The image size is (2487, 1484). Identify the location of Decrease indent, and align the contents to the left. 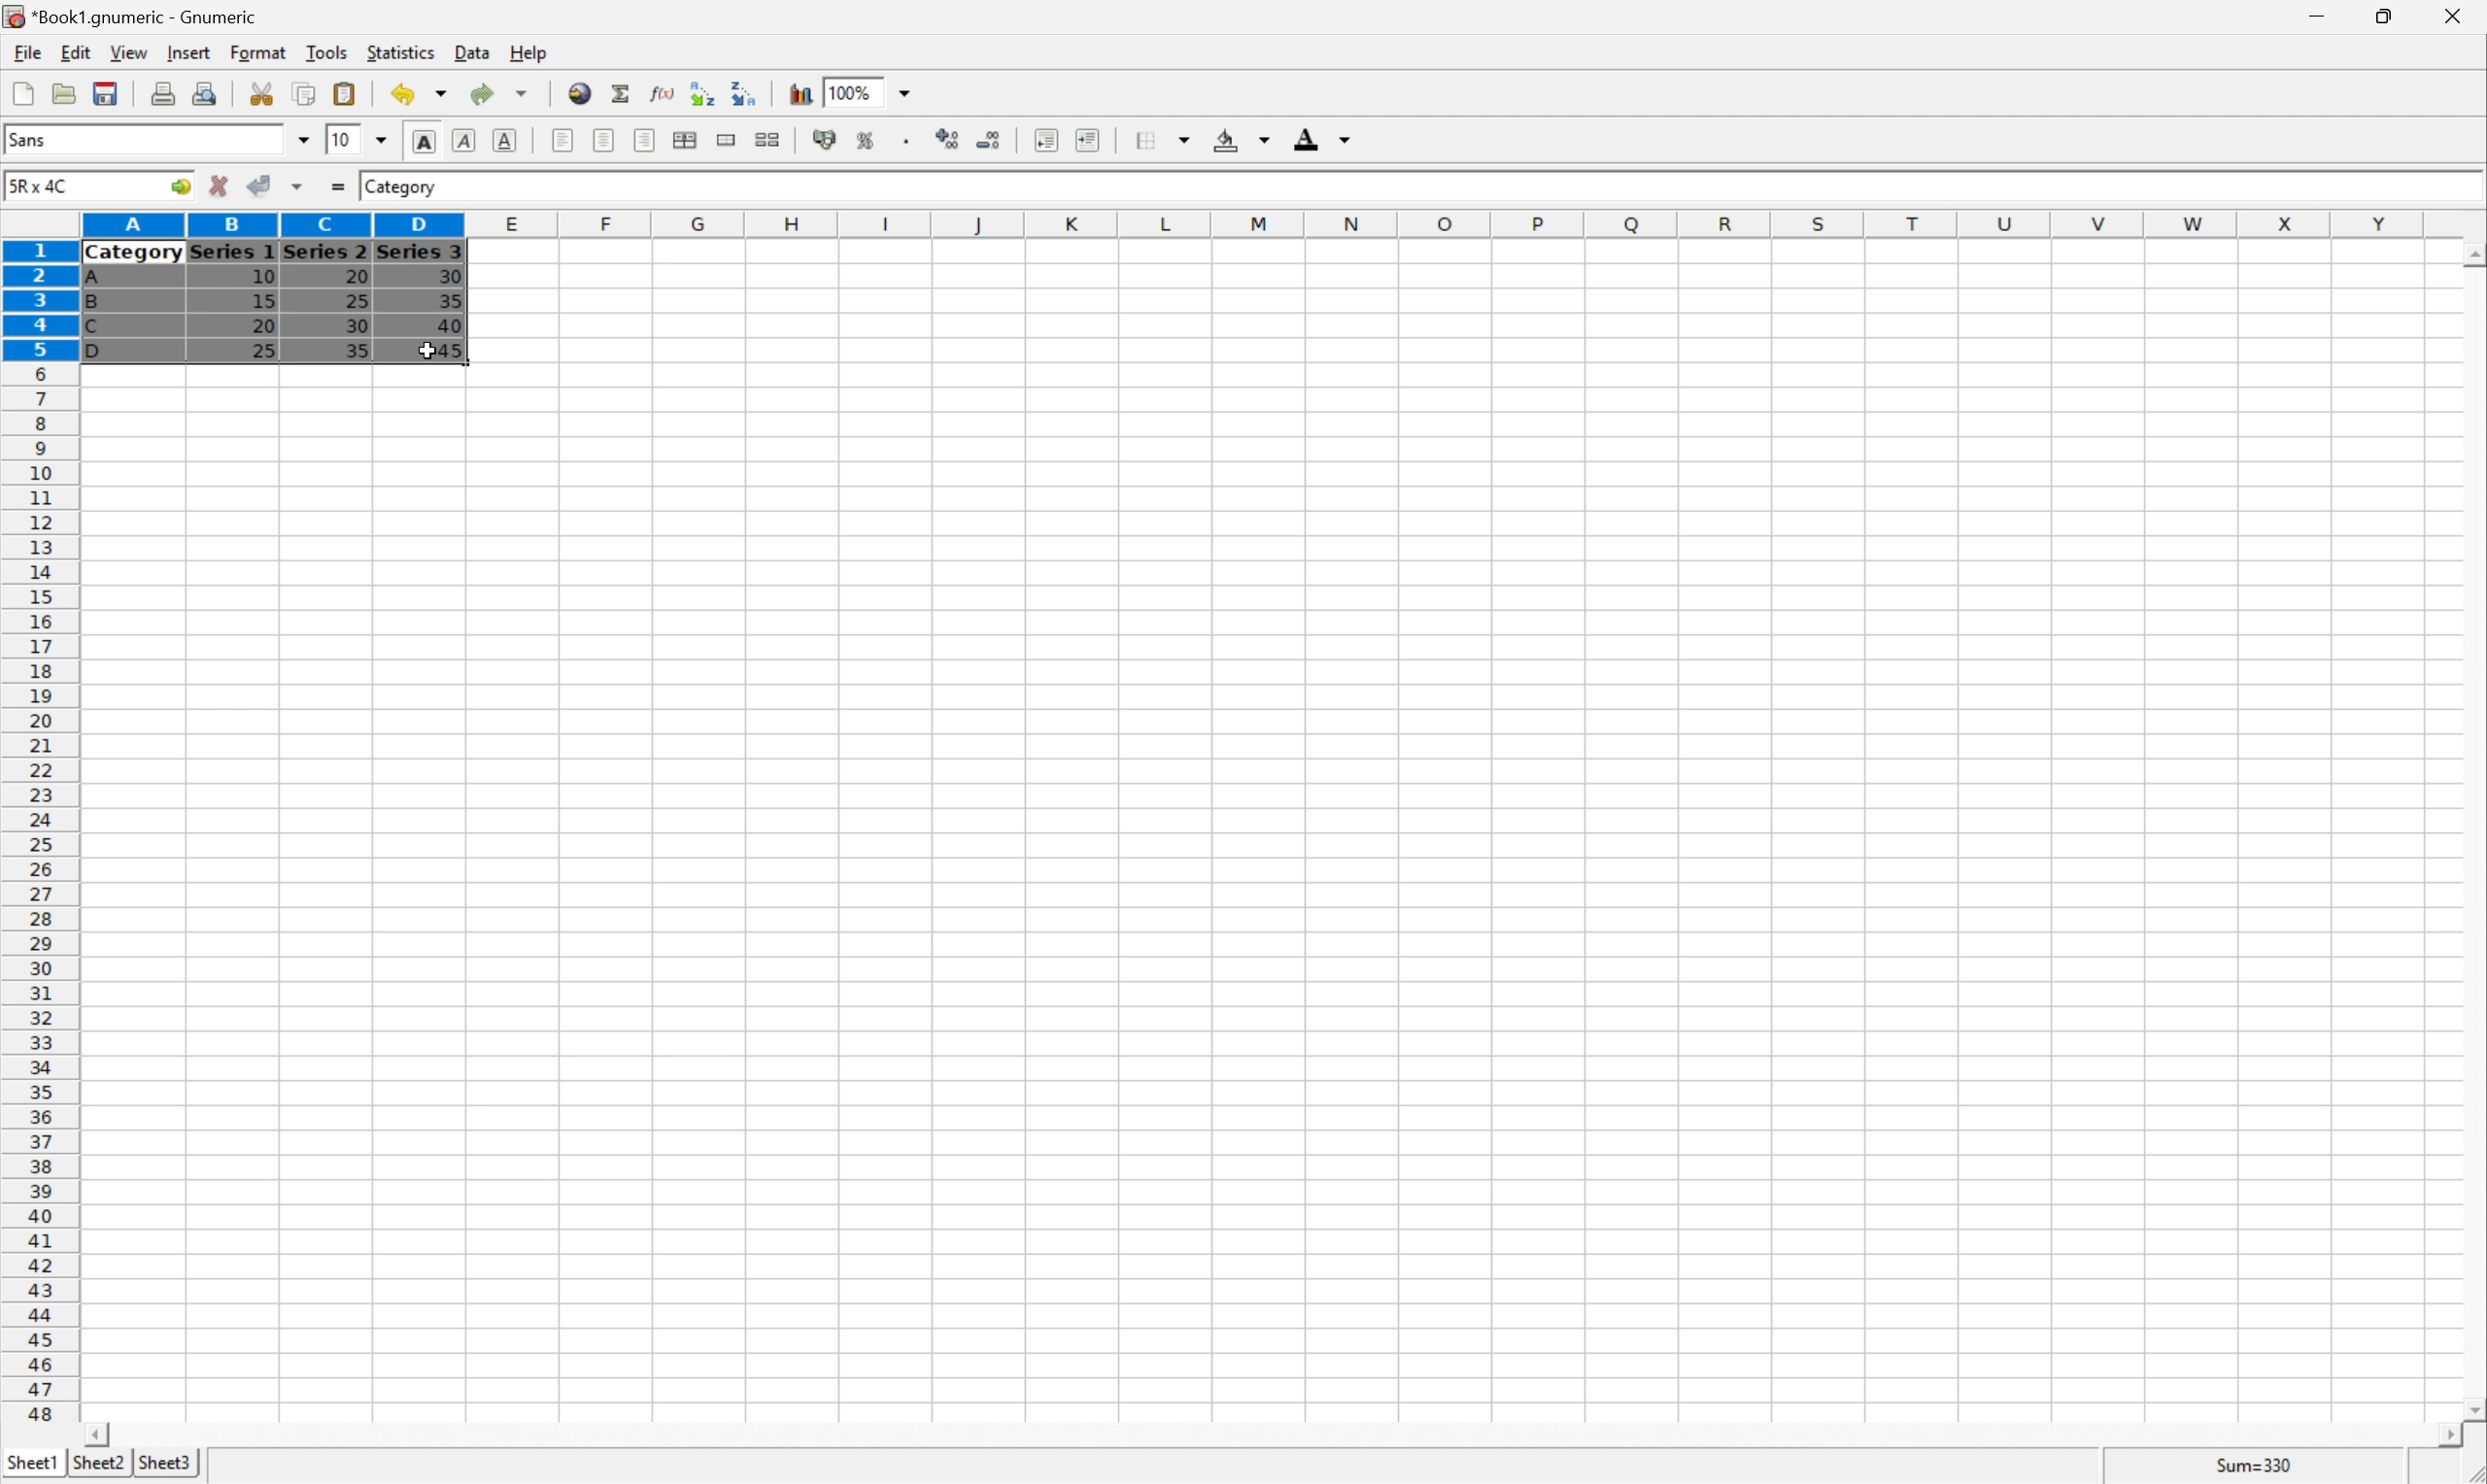
(1045, 140).